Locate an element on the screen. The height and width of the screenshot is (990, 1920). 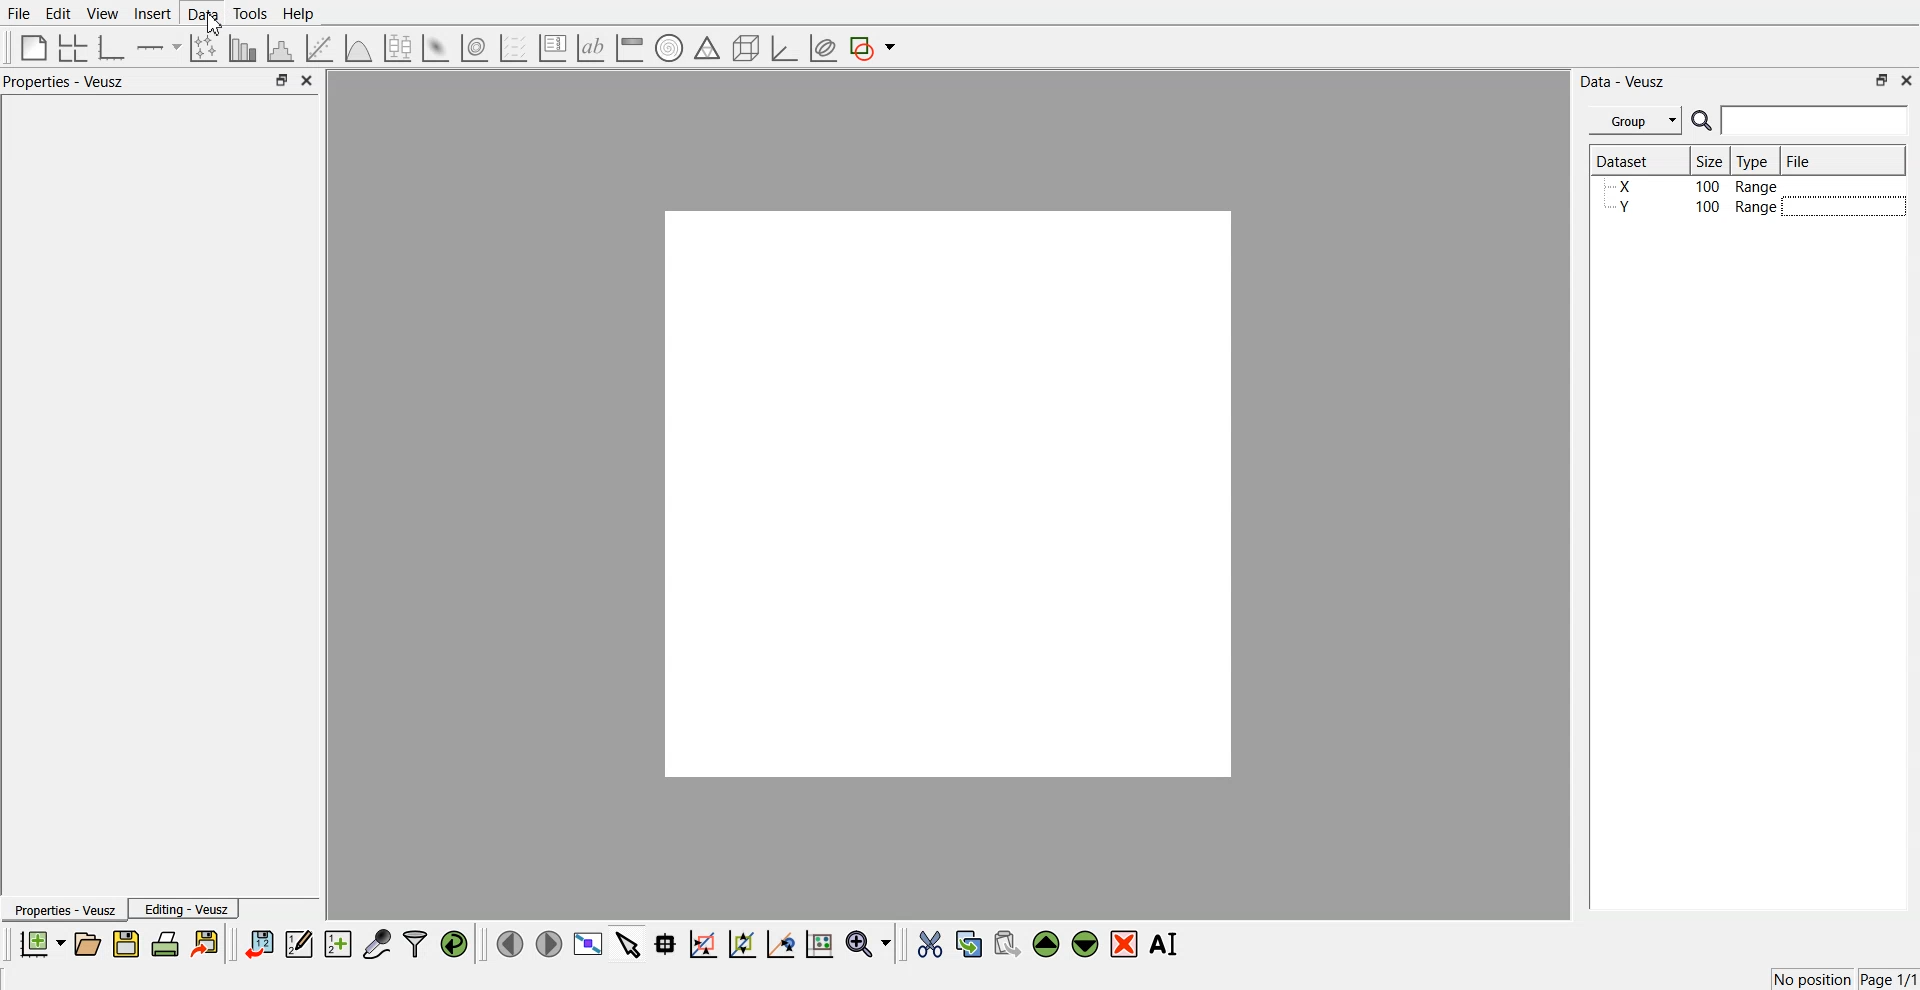
Rename the selected widget is located at coordinates (1166, 944).